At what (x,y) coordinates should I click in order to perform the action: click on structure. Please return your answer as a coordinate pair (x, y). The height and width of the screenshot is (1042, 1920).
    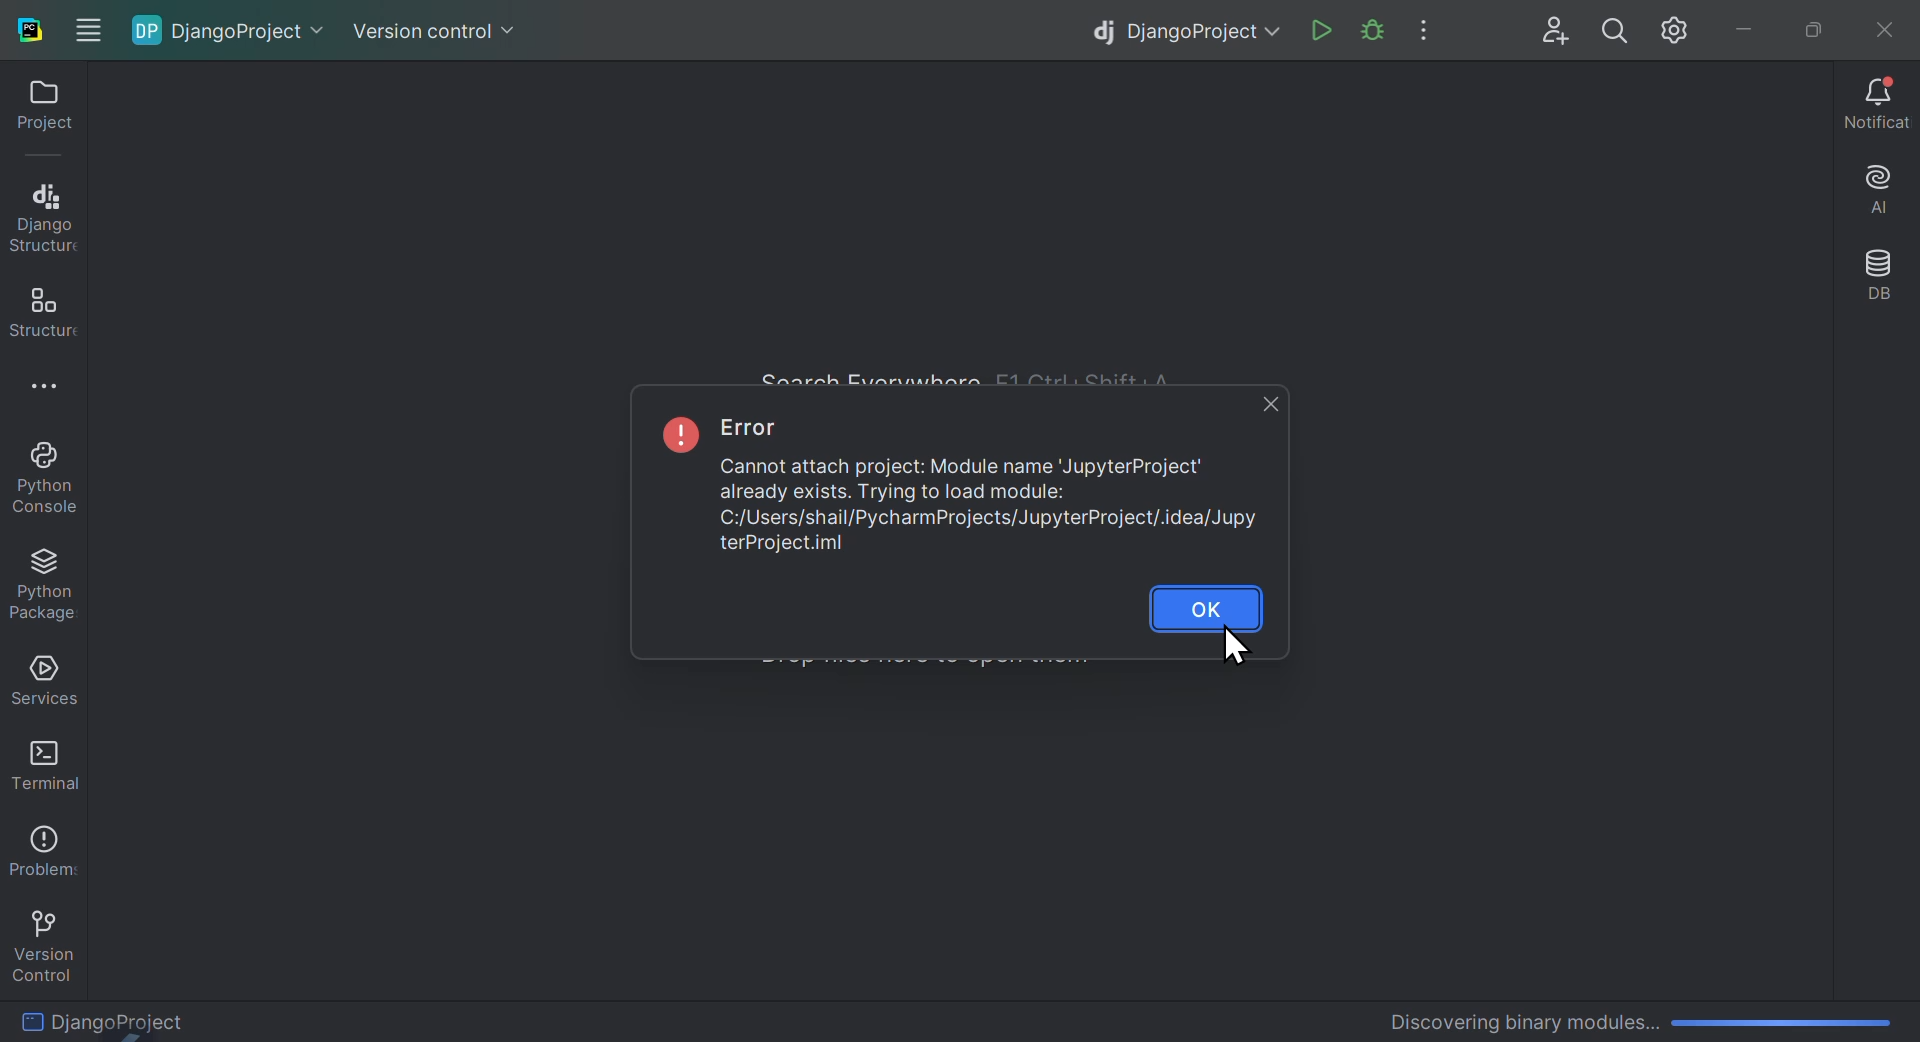
    Looking at the image, I should click on (38, 312).